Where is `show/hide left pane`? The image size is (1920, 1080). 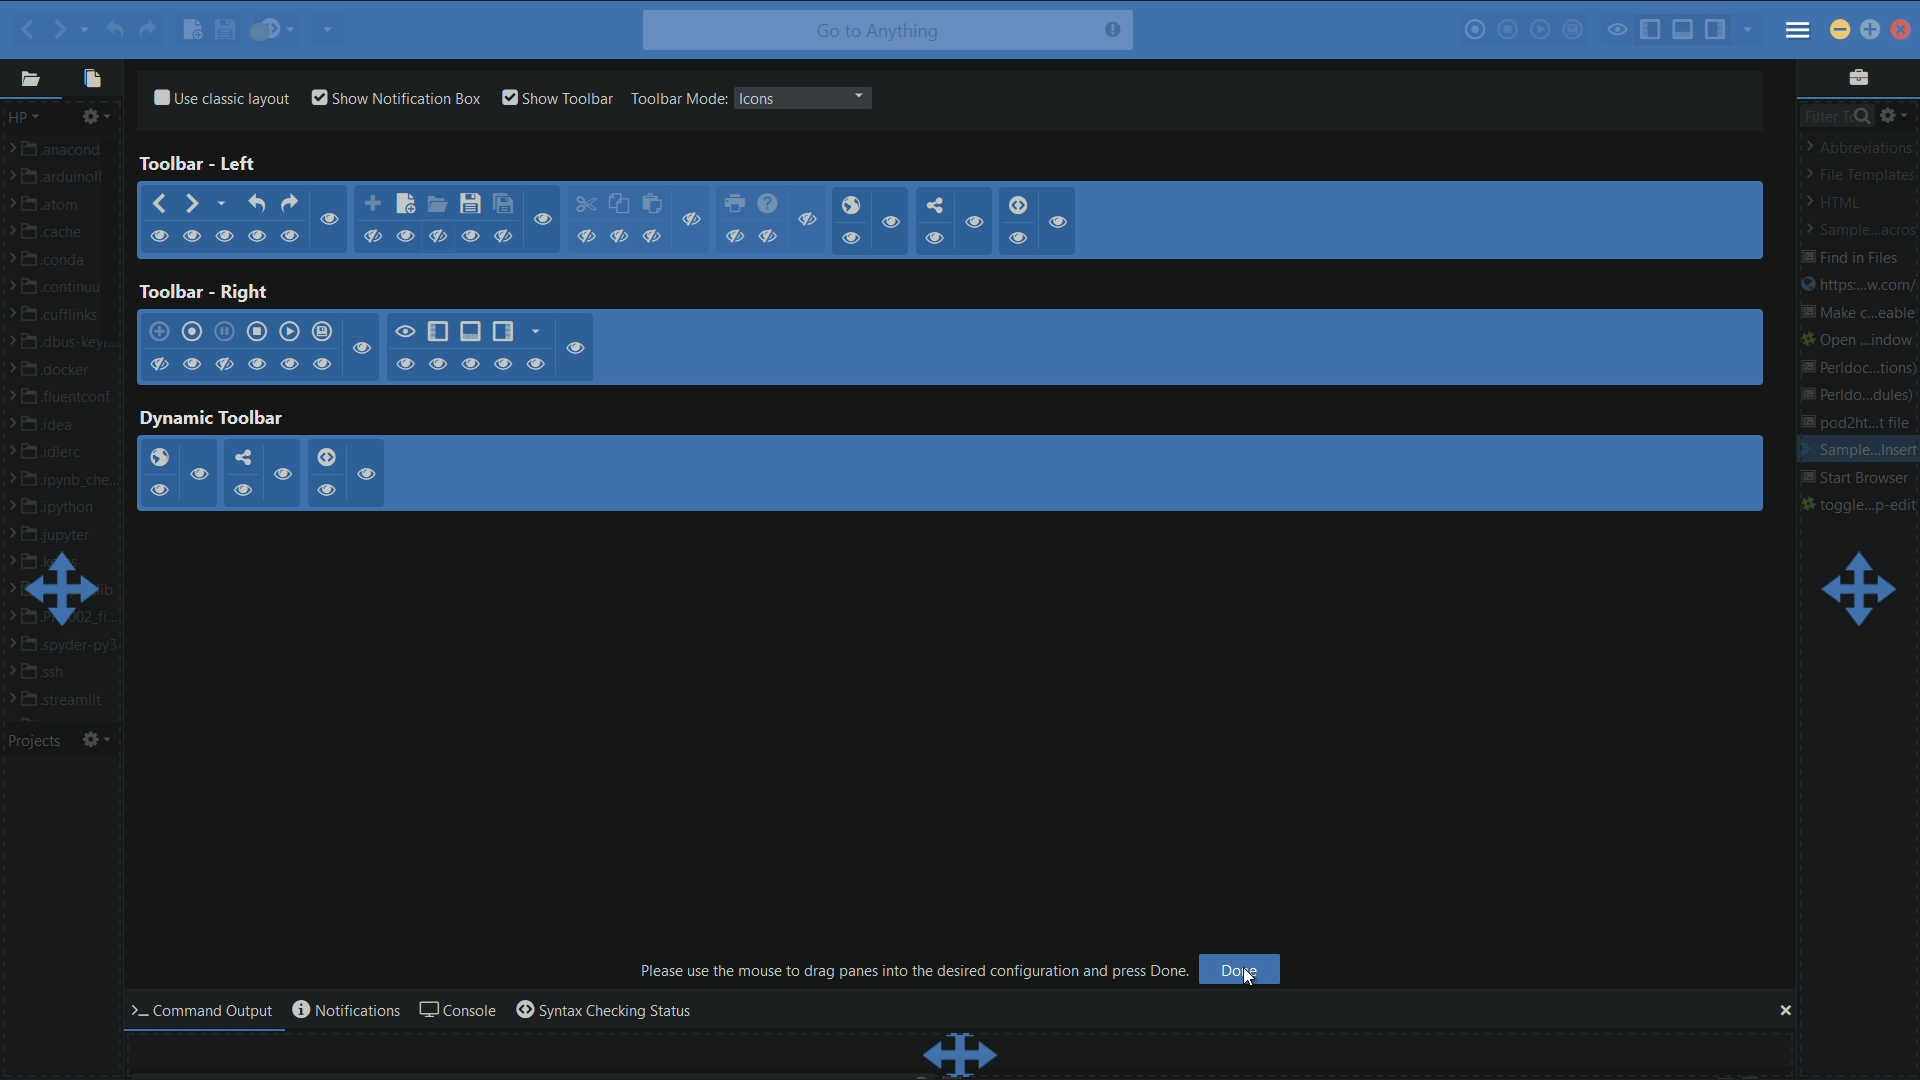
show/hide left pane is located at coordinates (437, 331).